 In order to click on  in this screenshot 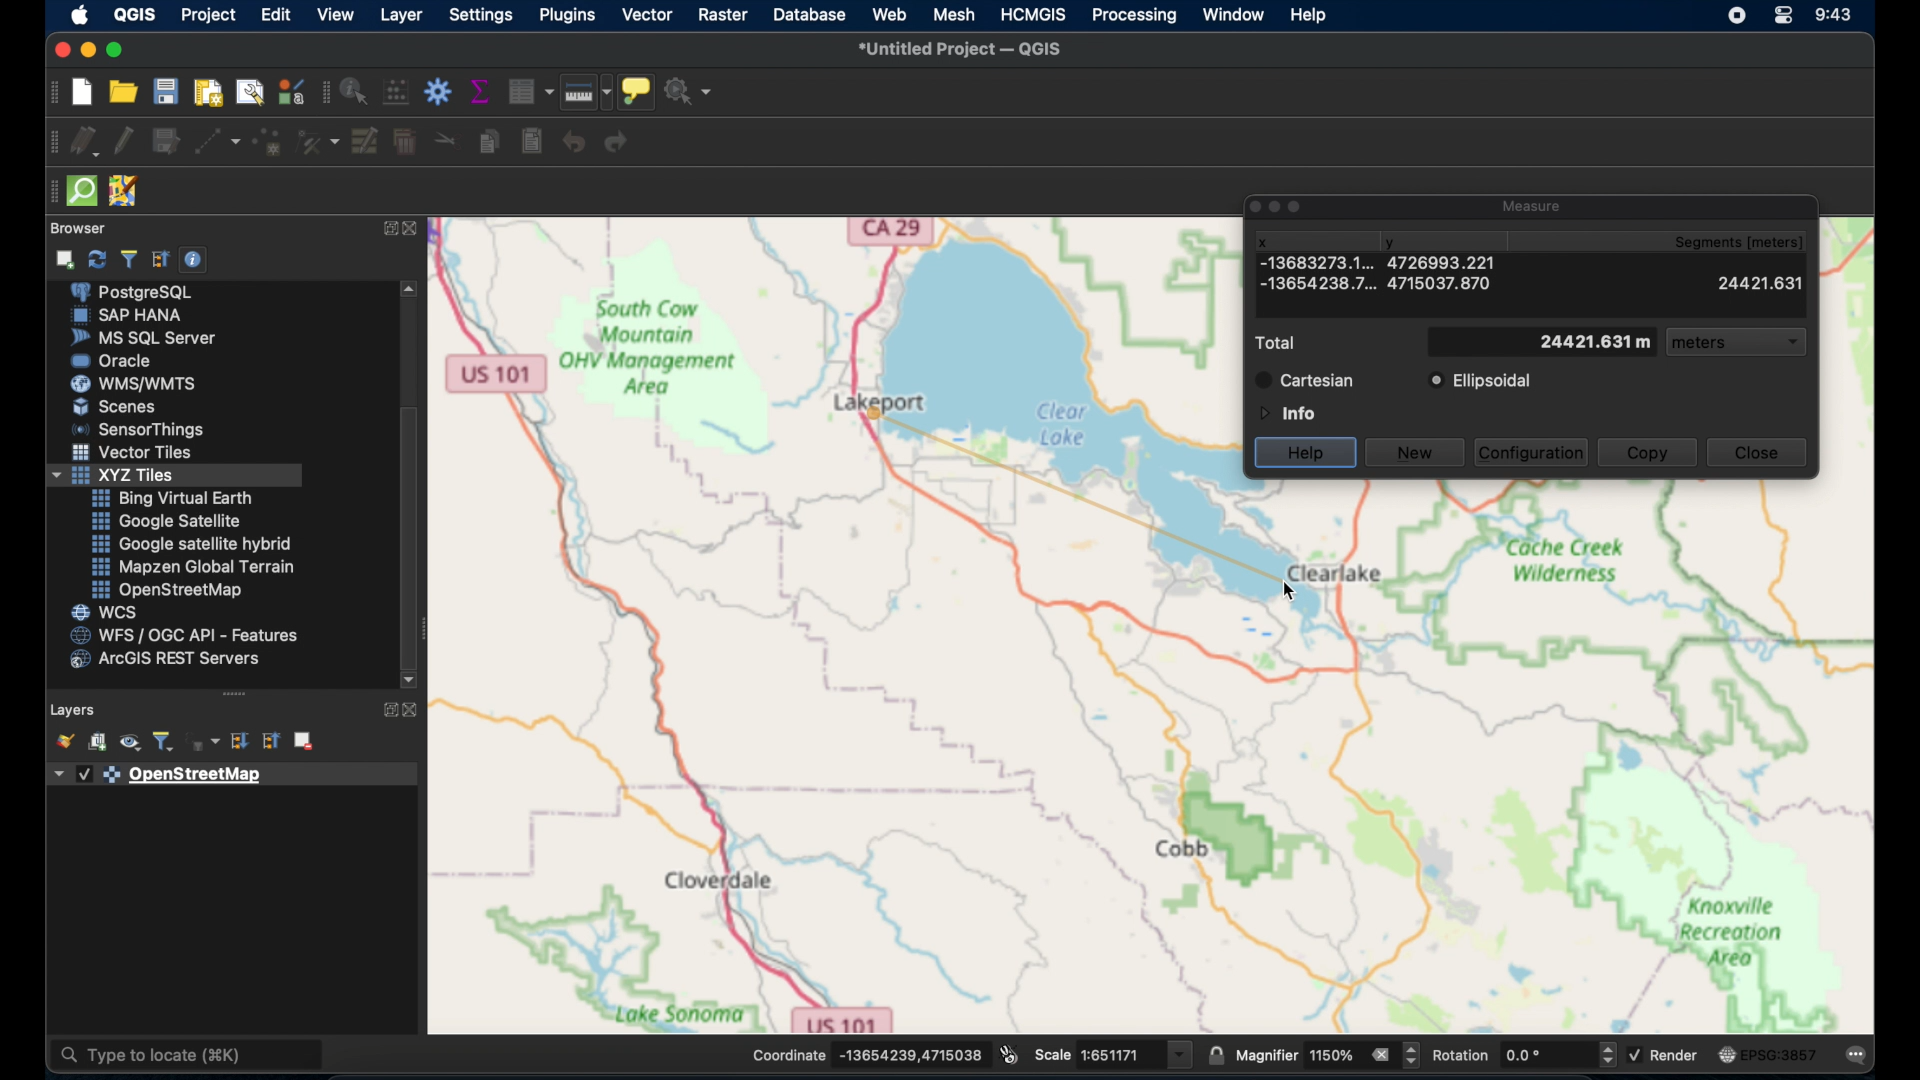, I will do `click(135, 455)`.